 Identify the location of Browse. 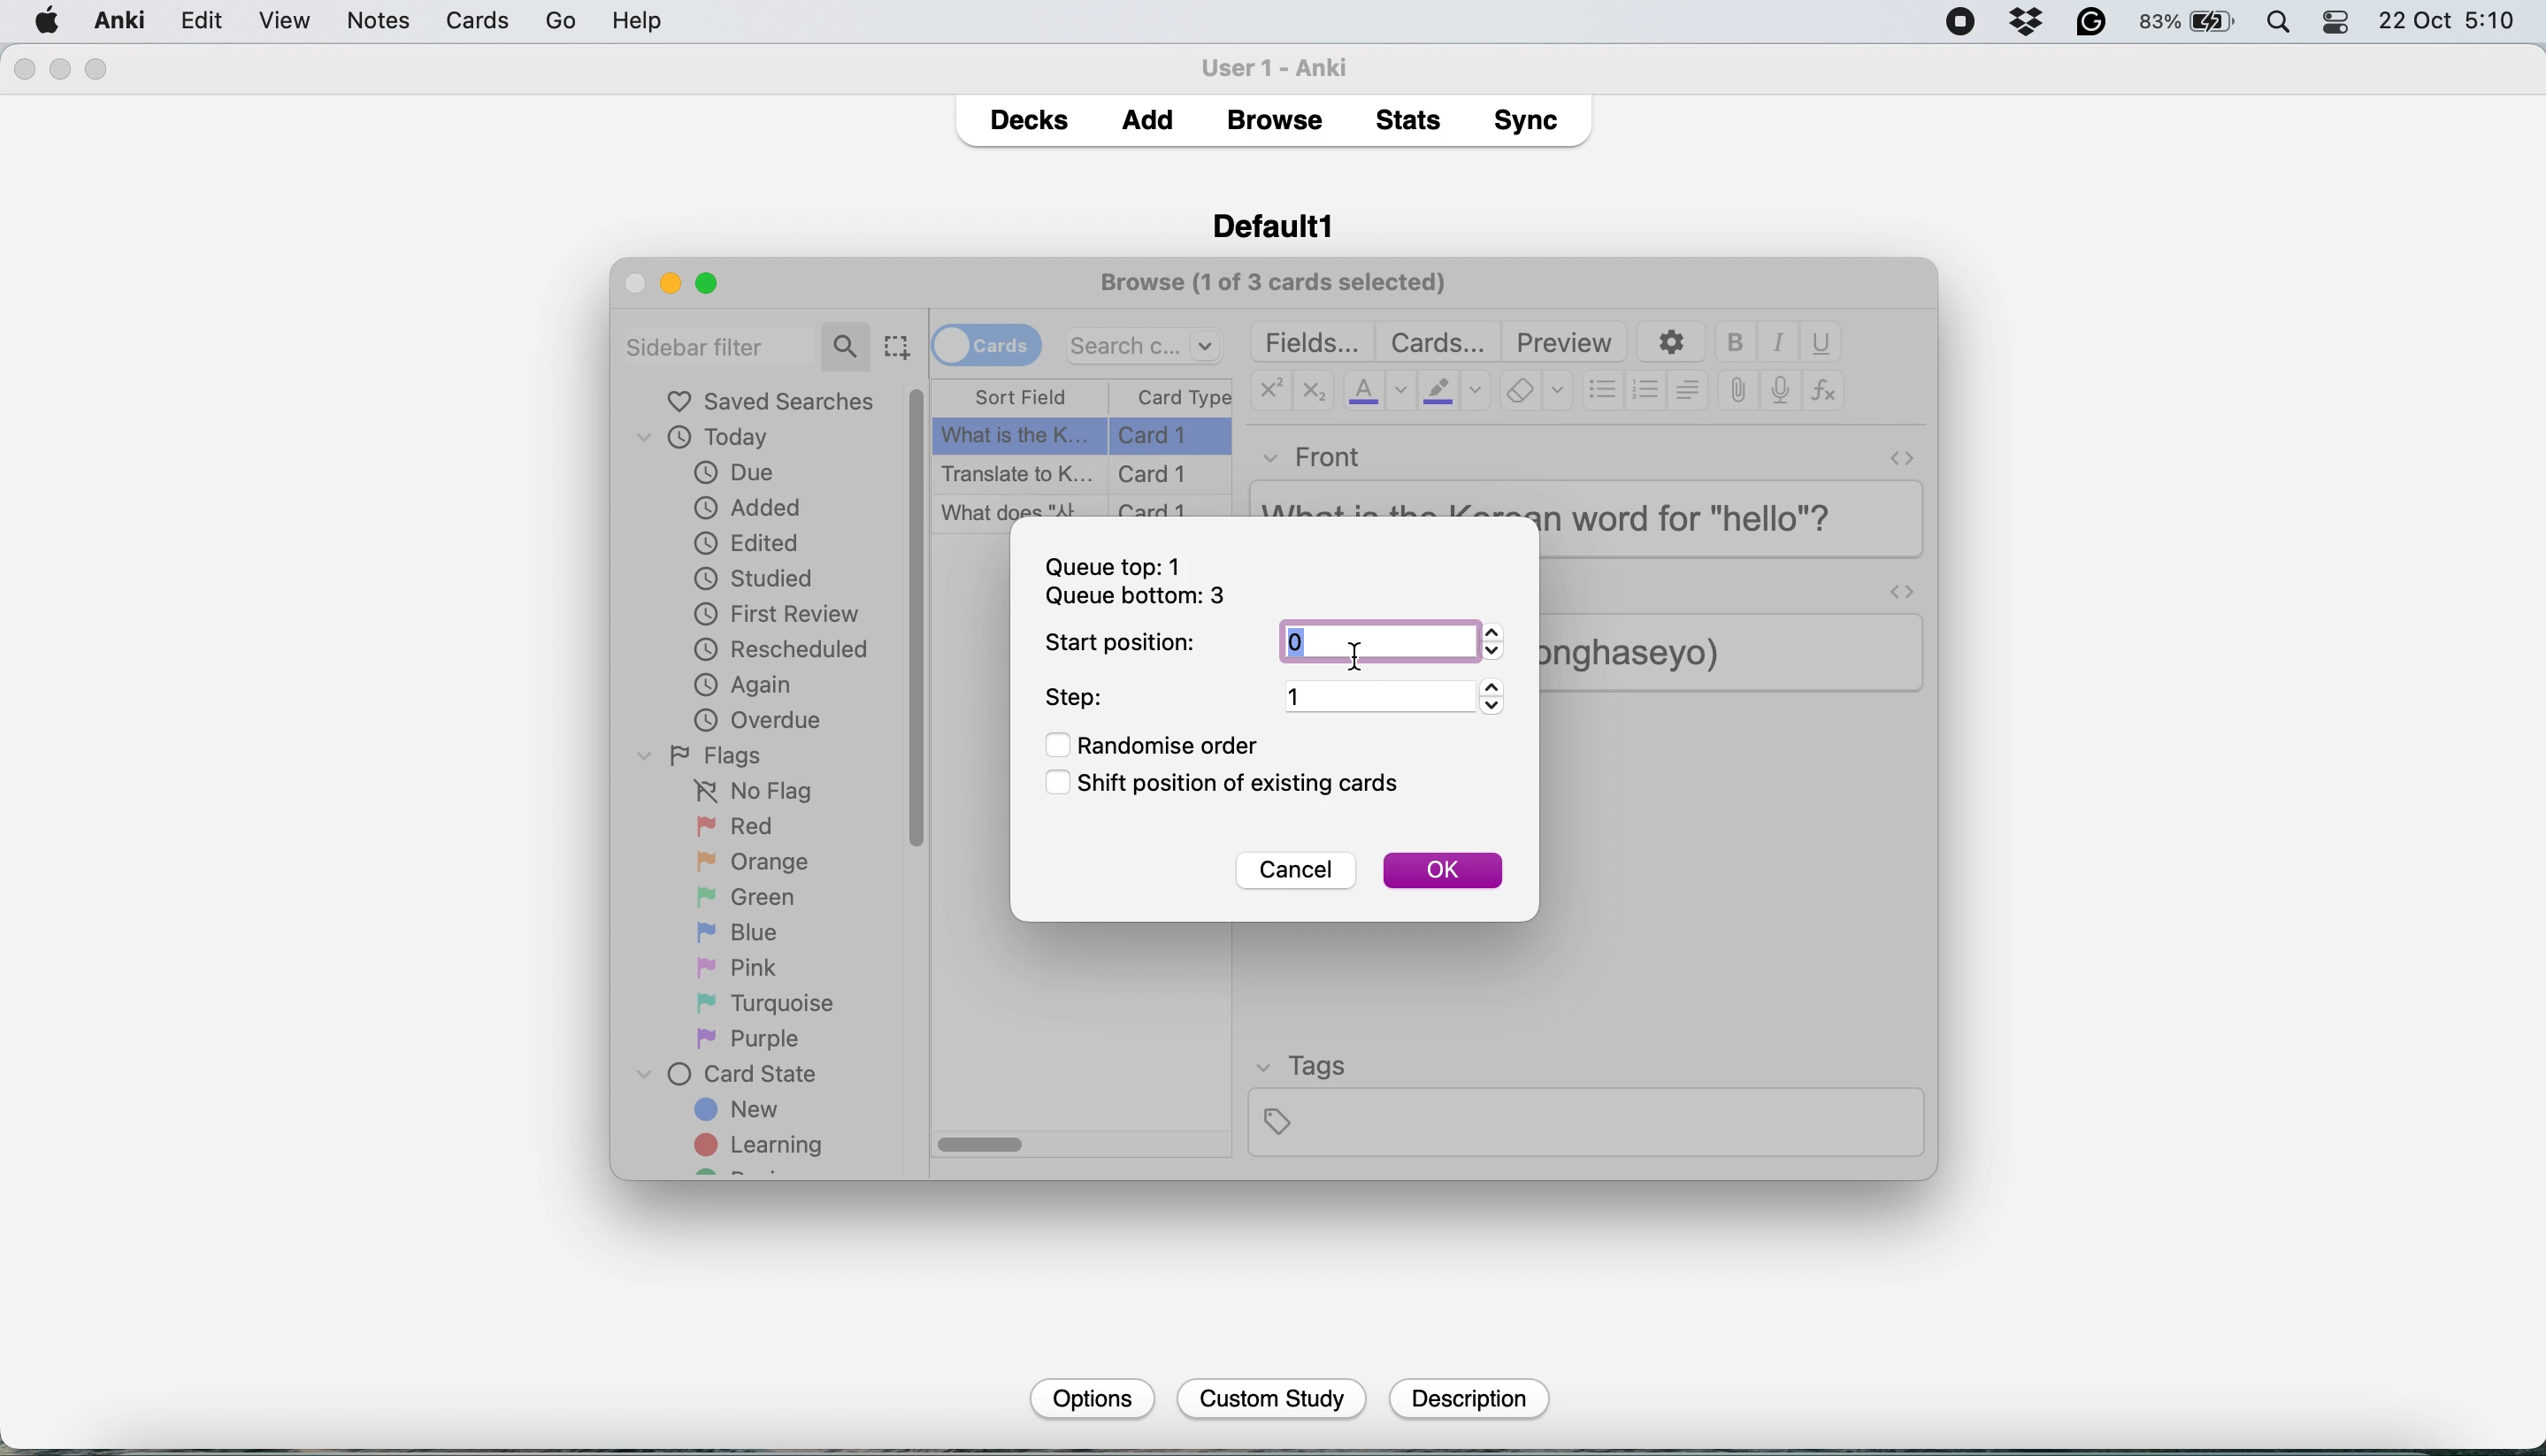
(1273, 120).